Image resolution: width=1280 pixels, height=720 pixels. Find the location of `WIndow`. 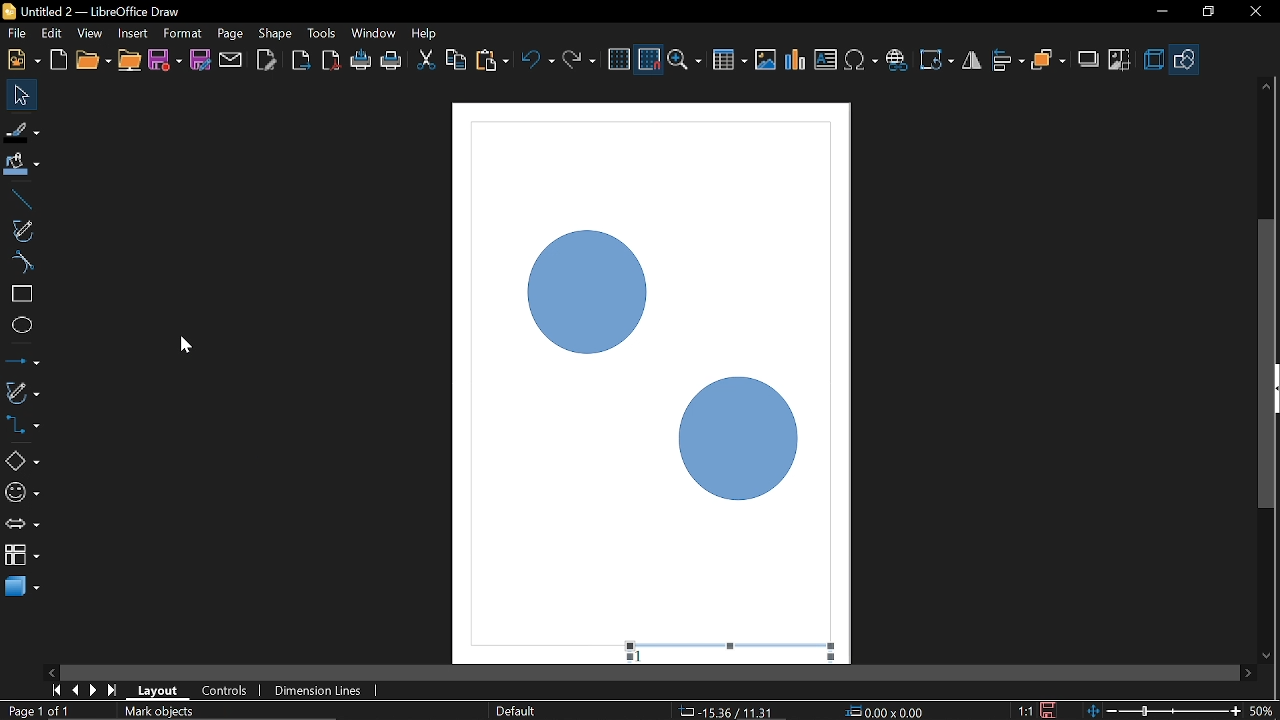

WIndow is located at coordinates (374, 33).